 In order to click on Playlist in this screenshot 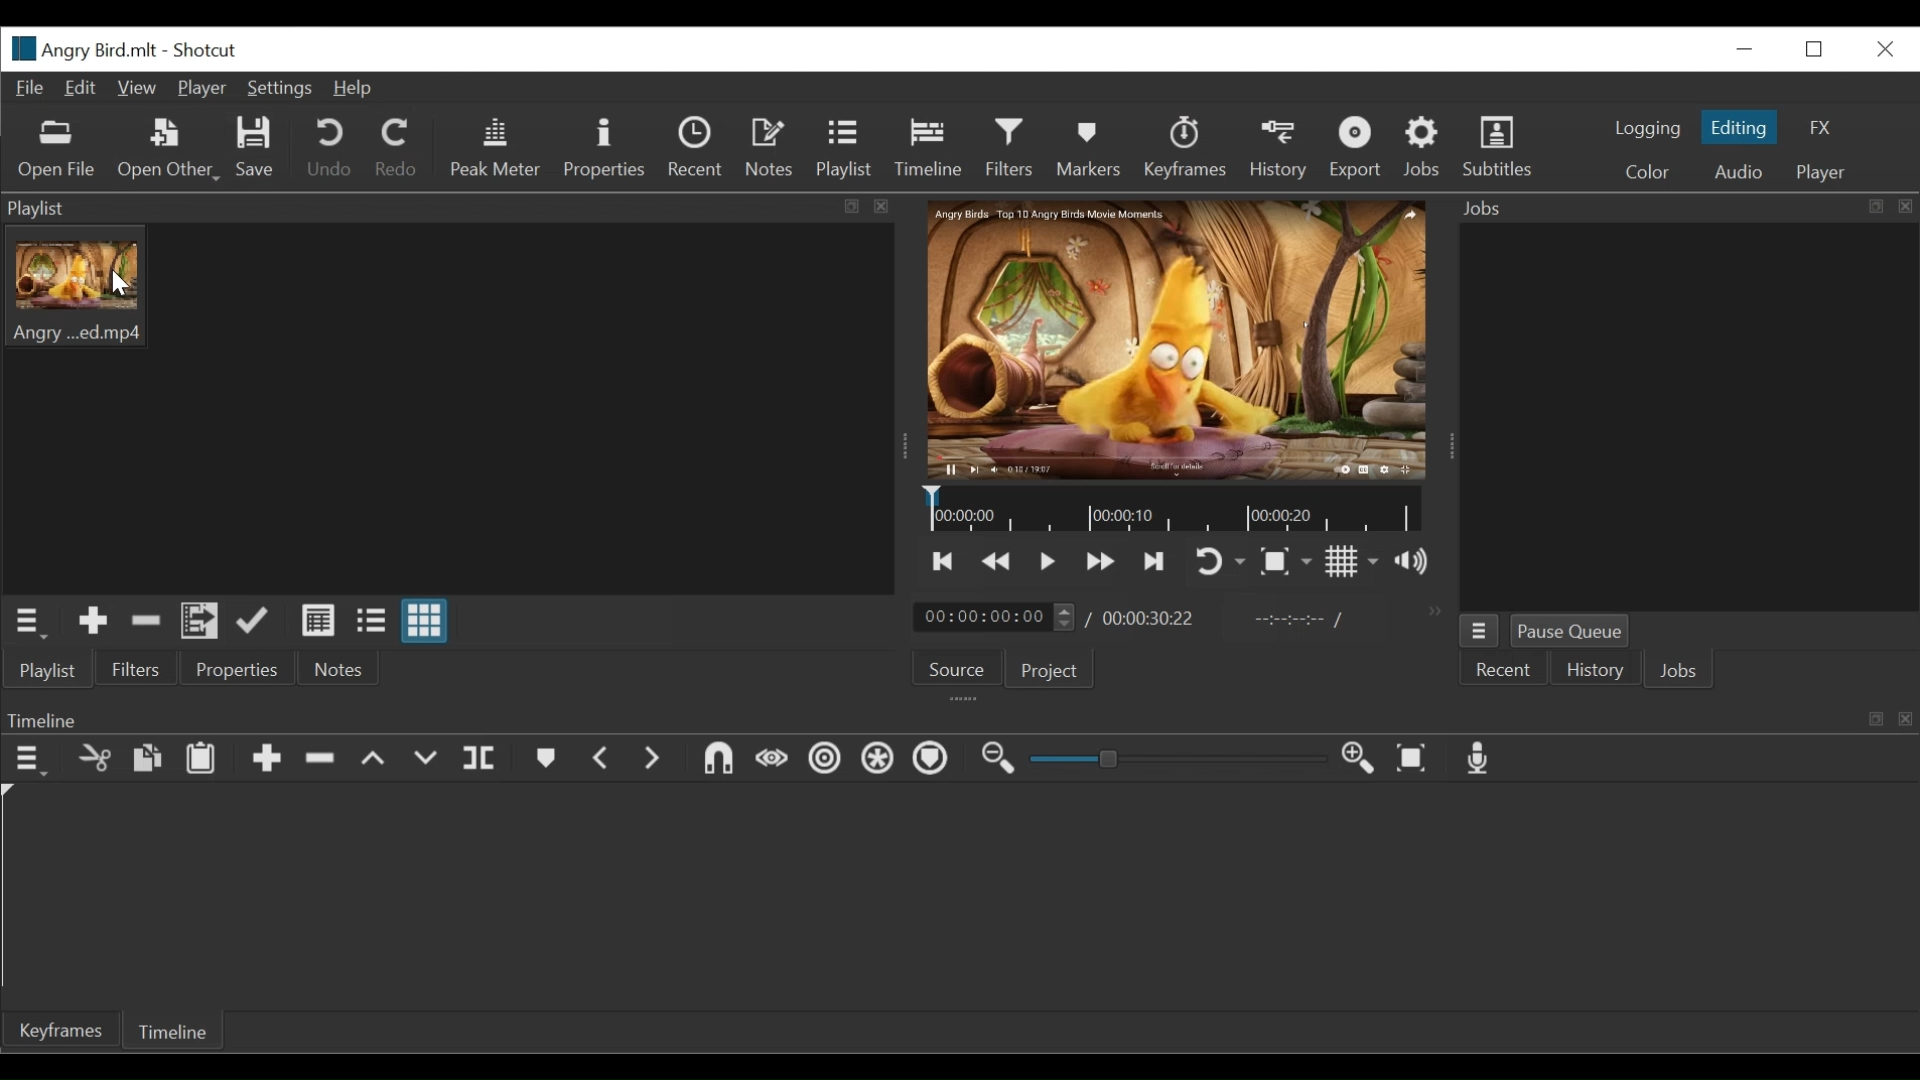, I will do `click(47, 671)`.